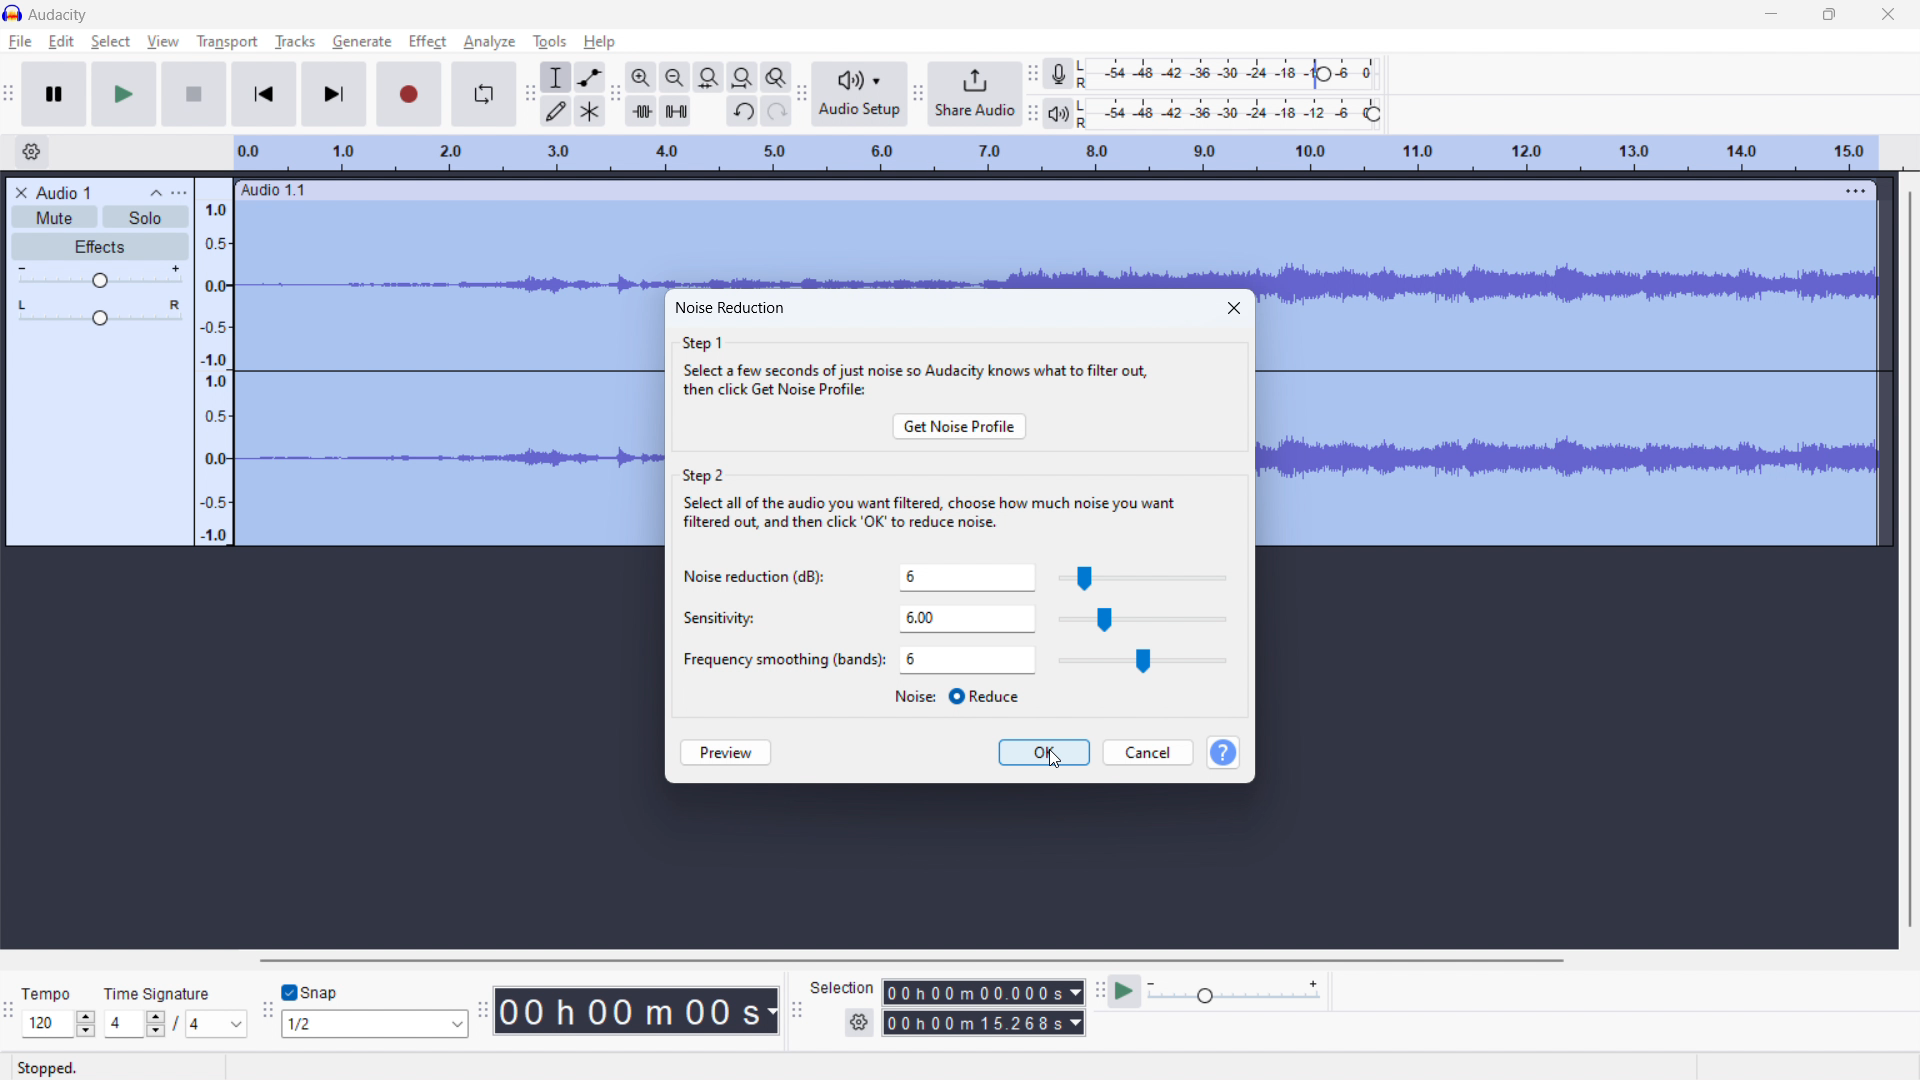 The height and width of the screenshot is (1080, 1920). I want to click on tools, so click(550, 42).